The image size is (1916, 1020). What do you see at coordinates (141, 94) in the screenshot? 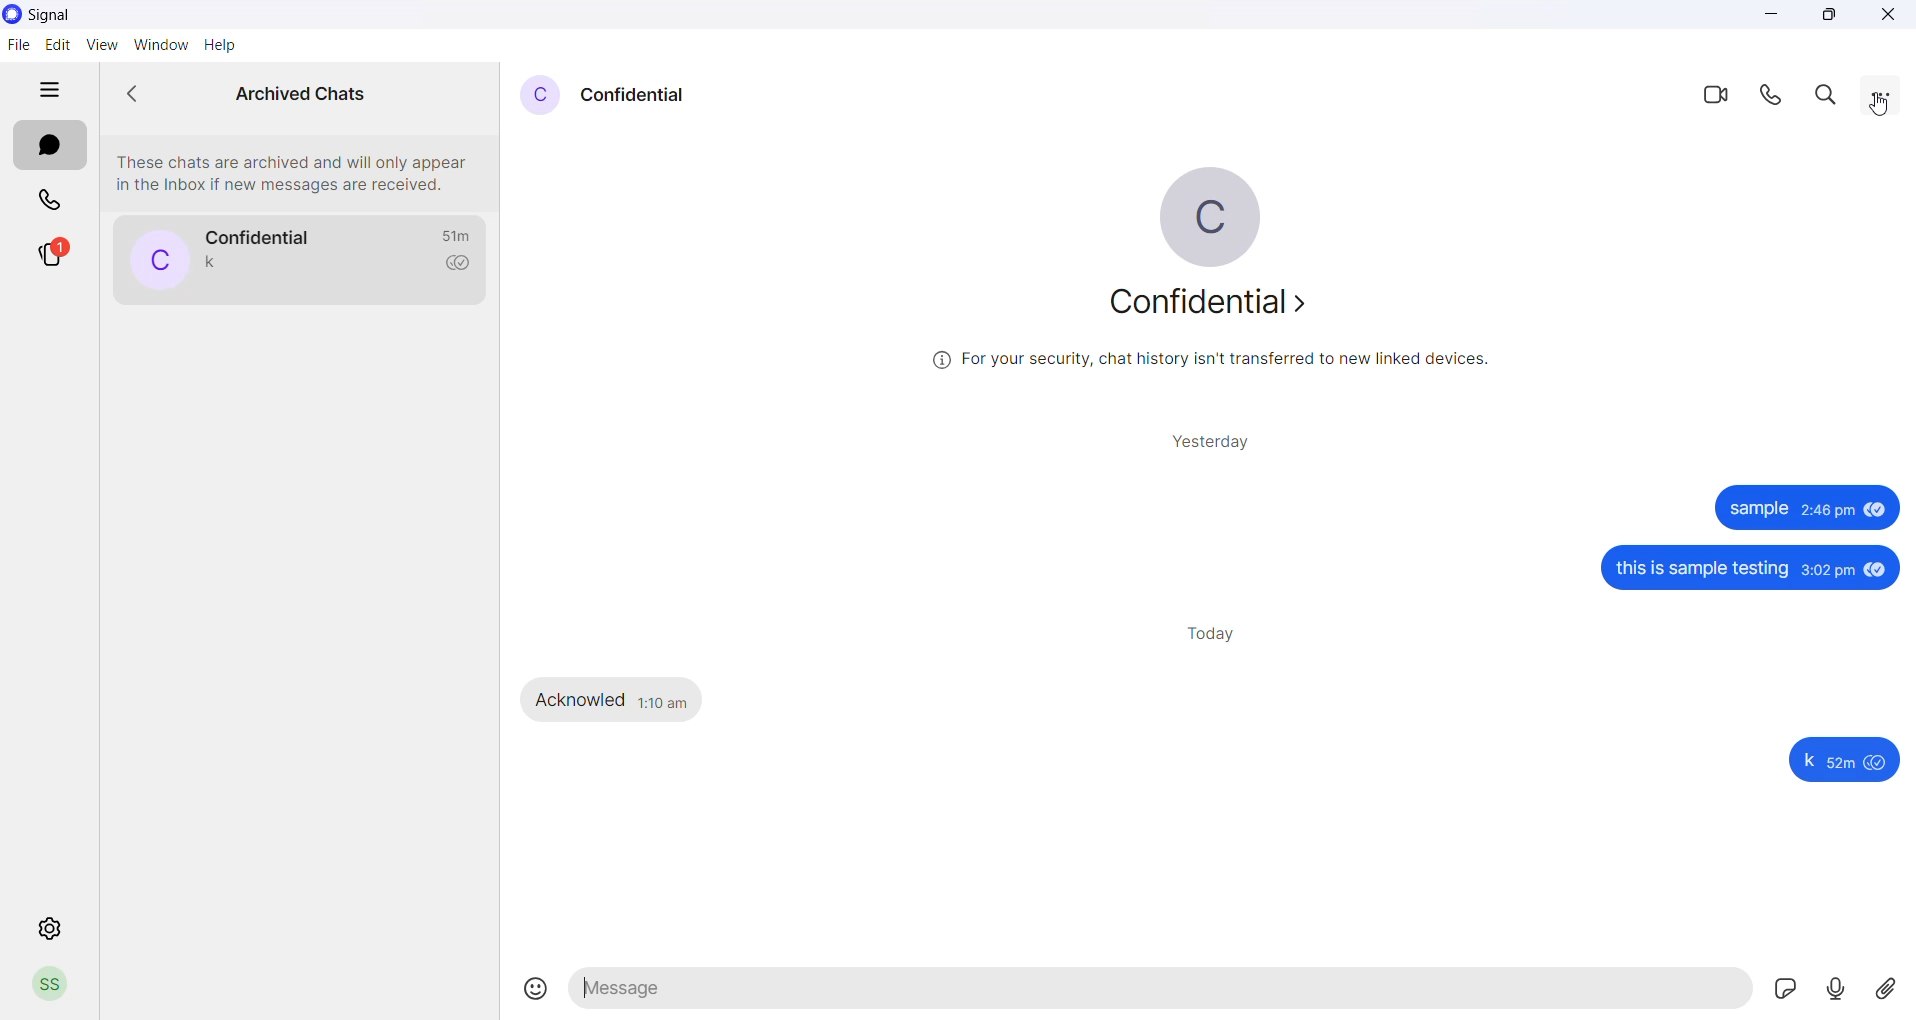
I see `go back` at bounding box center [141, 94].